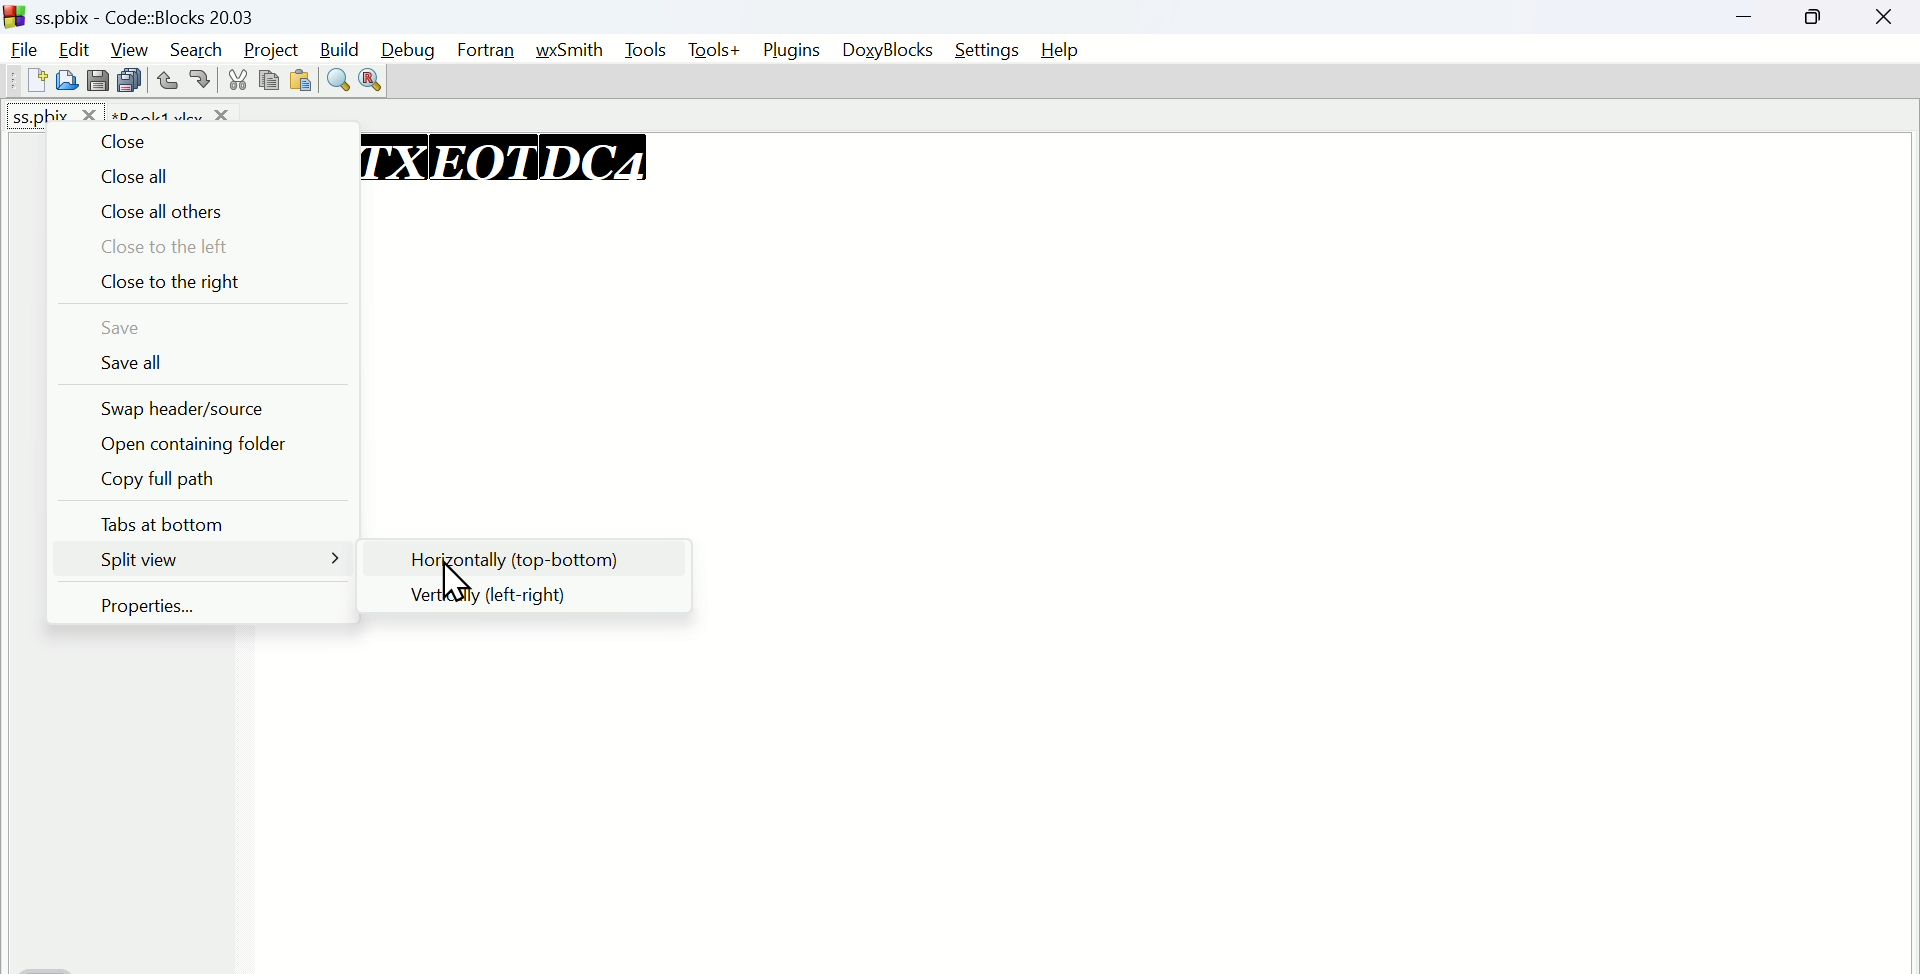 The width and height of the screenshot is (1920, 974). I want to click on WX Smith, so click(577, 47).